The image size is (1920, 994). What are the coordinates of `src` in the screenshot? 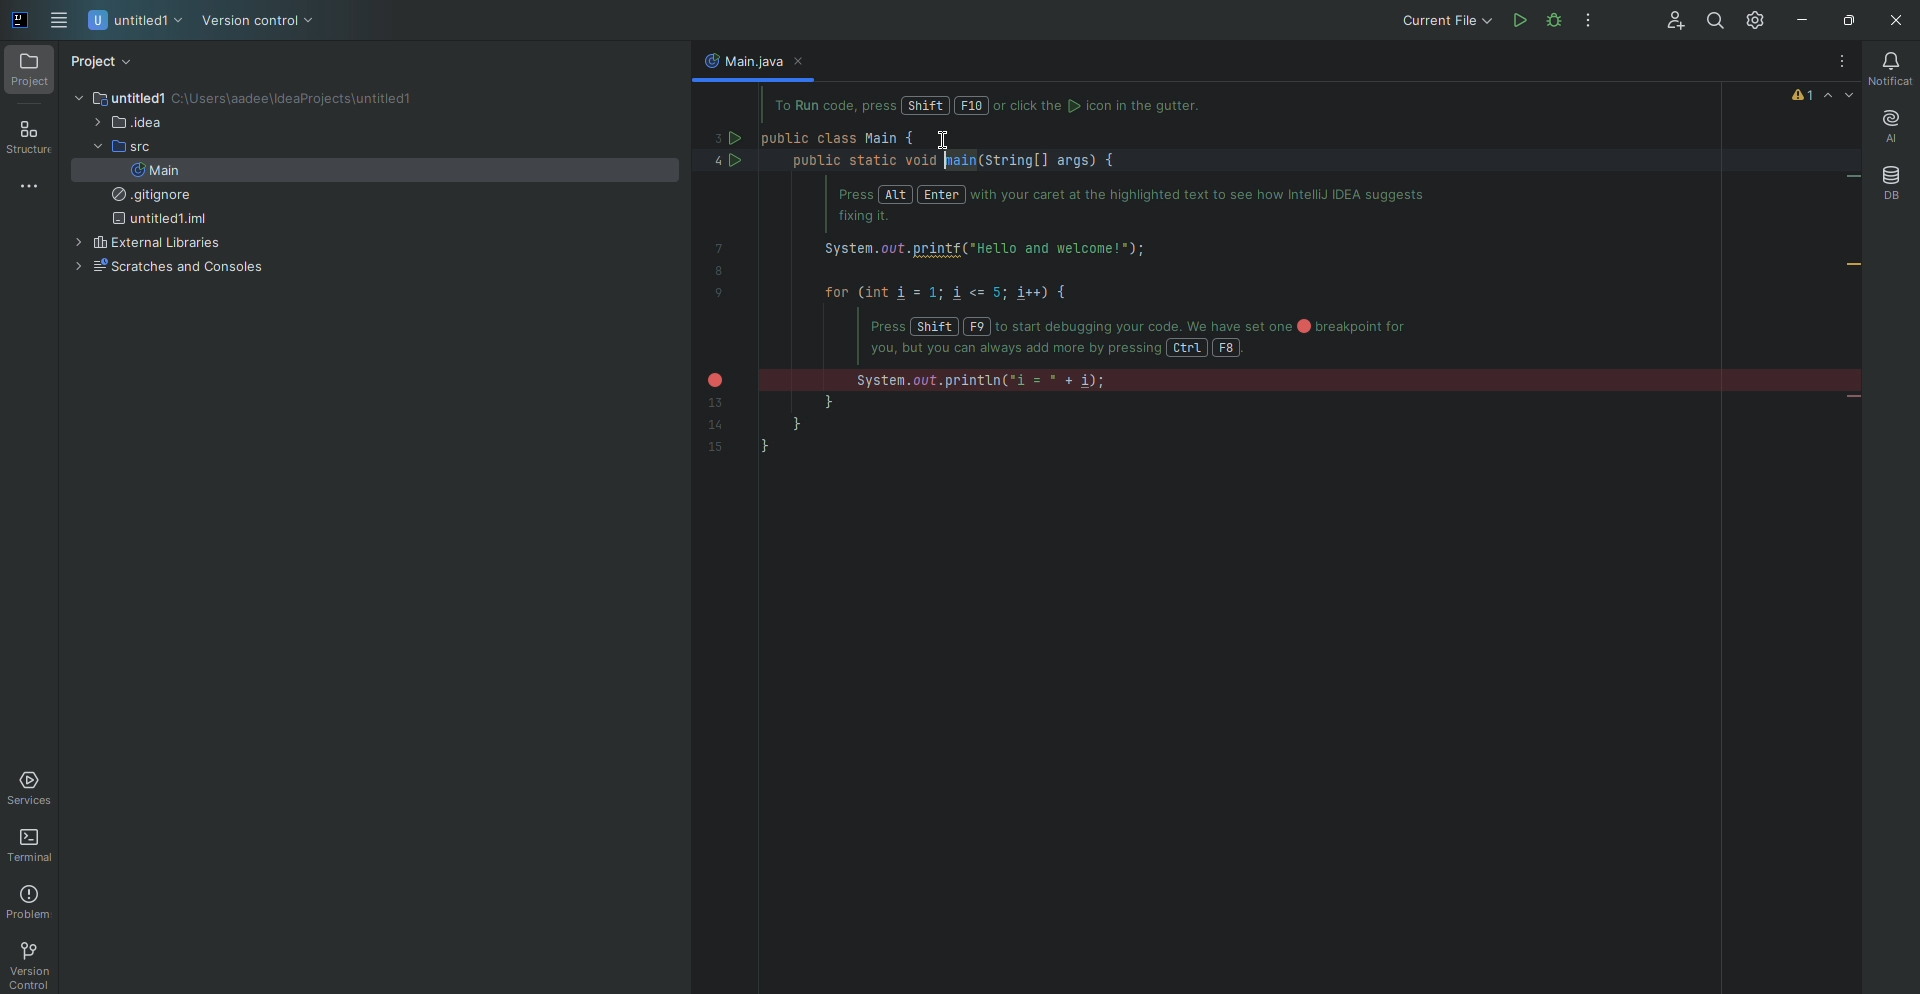 It's located at (117, 147).